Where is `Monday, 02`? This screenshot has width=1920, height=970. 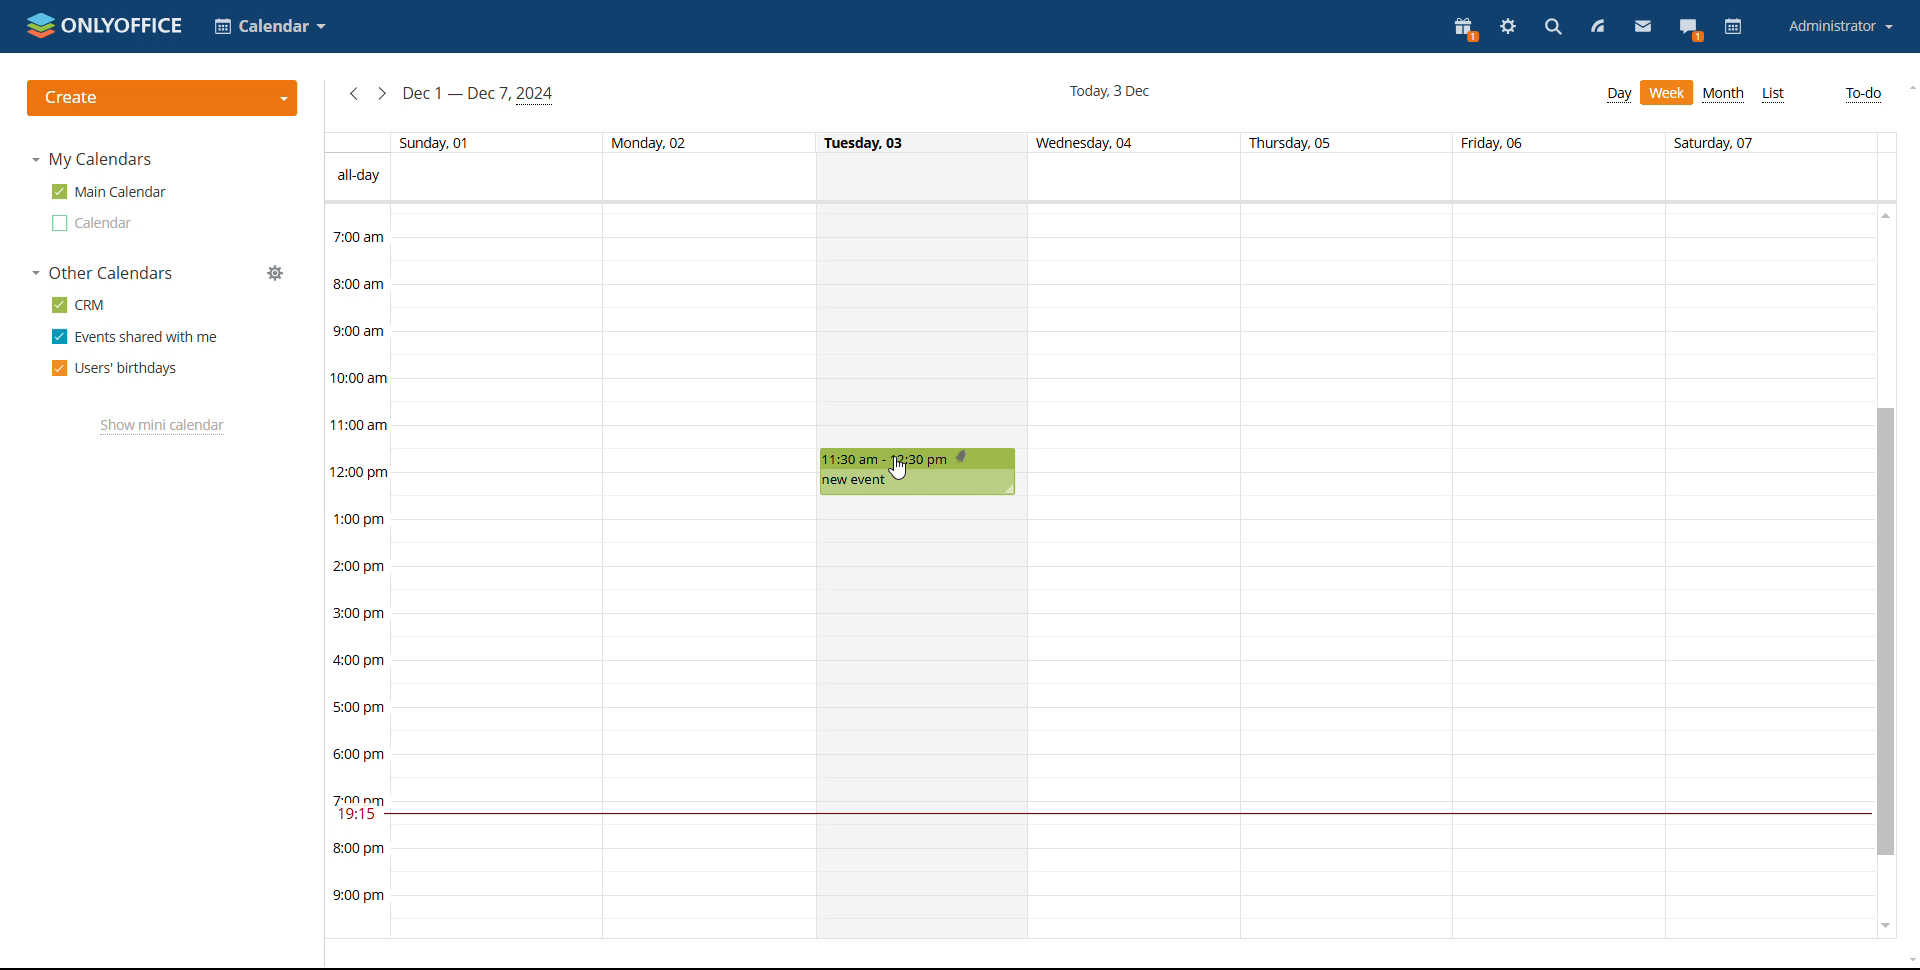 Monday, 02 is located at coordinates (648, 141).